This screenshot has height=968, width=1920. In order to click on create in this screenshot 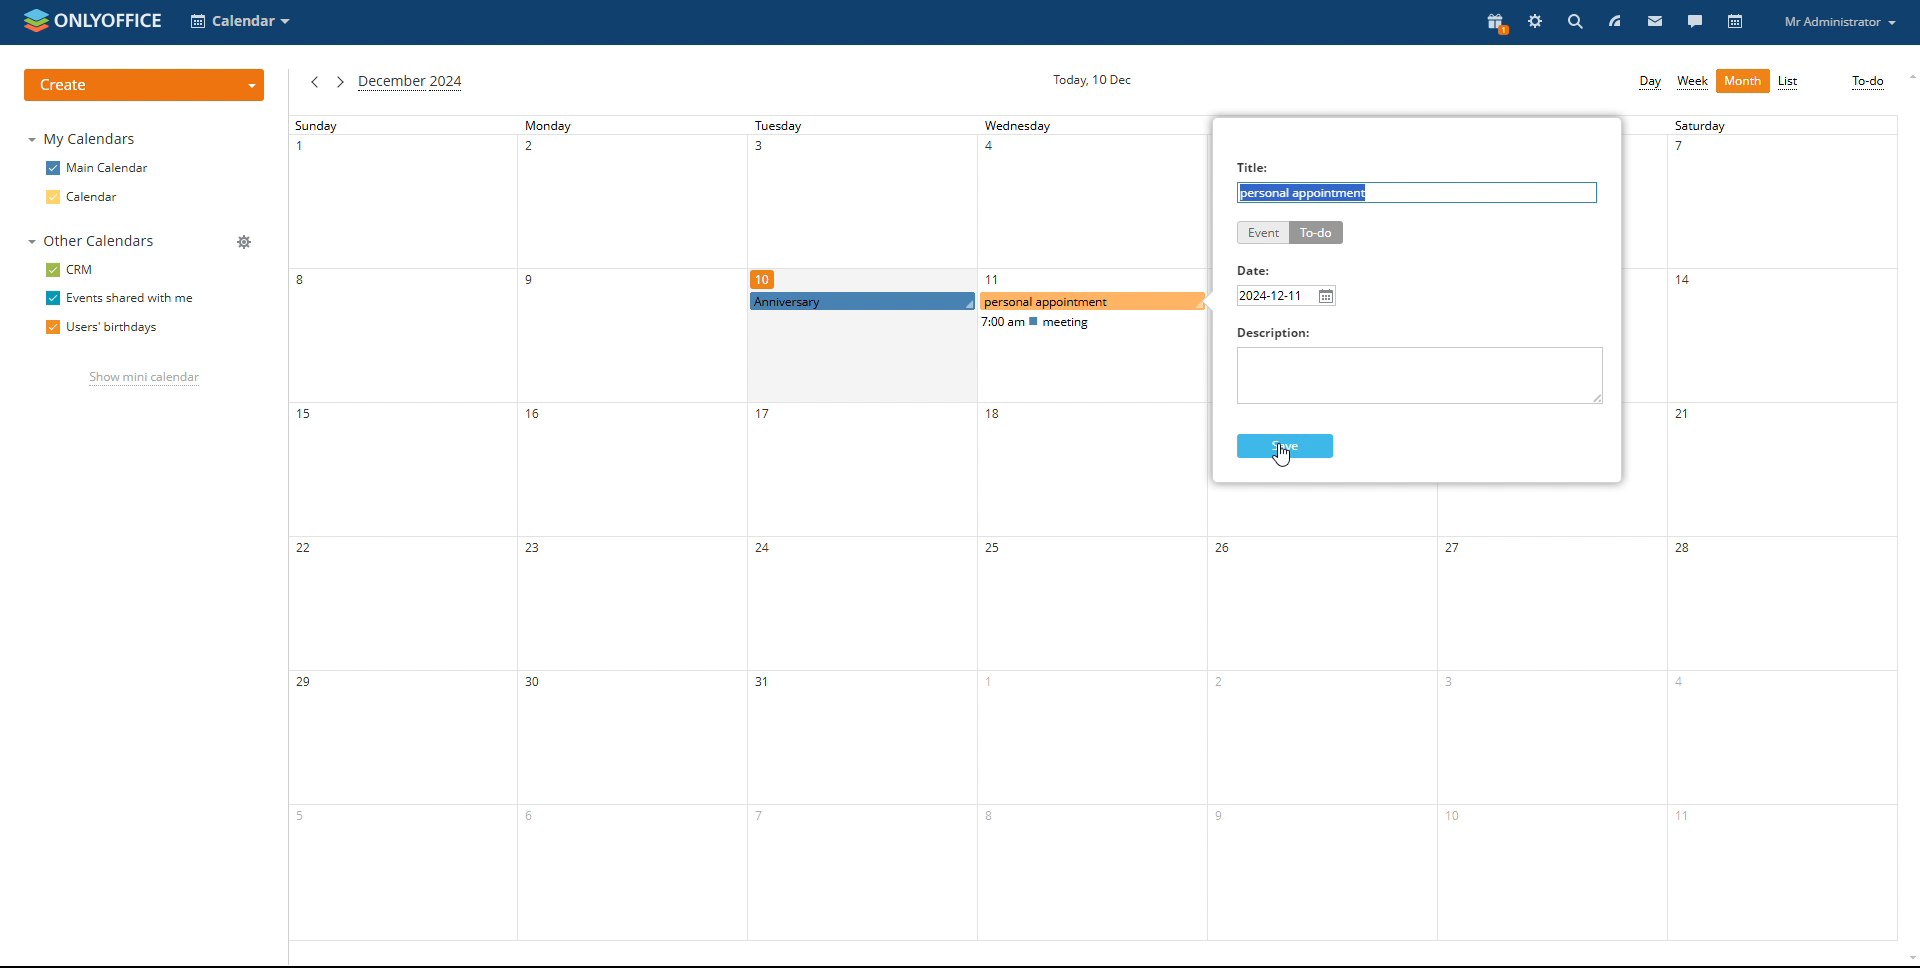, I will do `click(145, 84)`.